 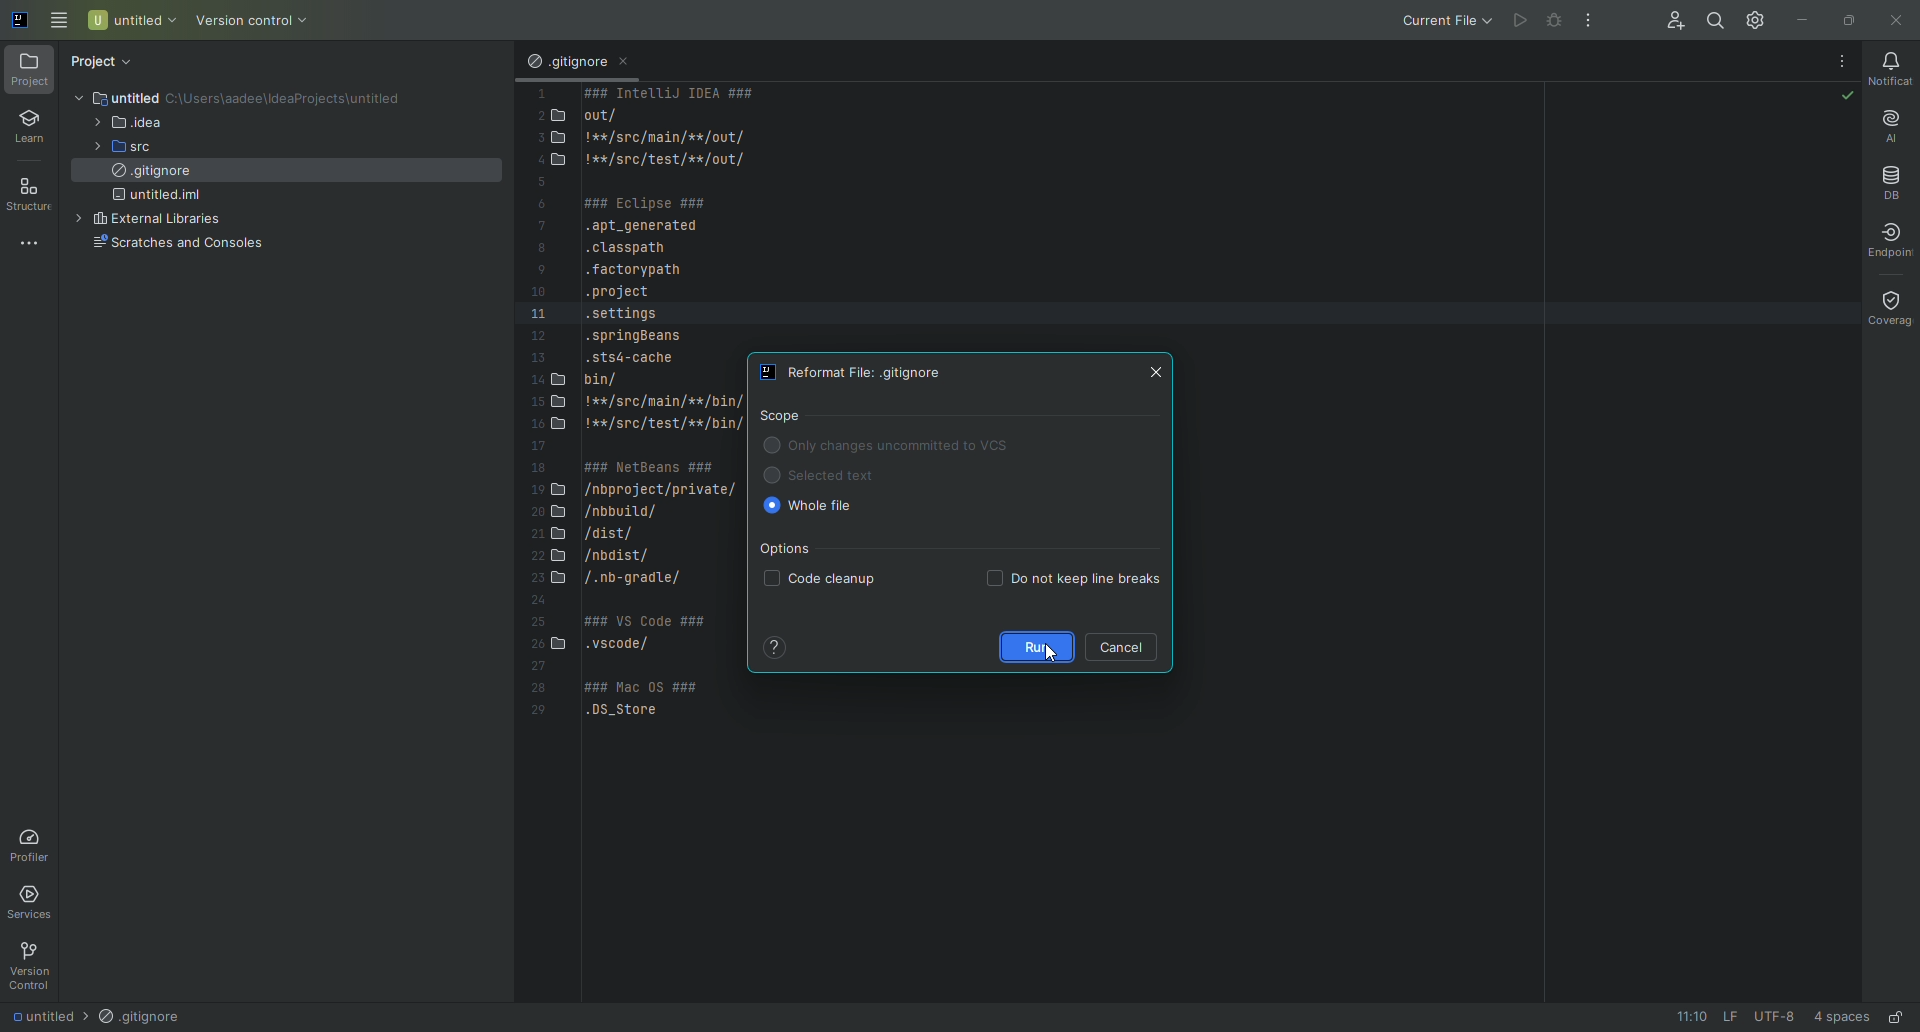 I want to click on untitled.iml, so click(x=164, y=199).